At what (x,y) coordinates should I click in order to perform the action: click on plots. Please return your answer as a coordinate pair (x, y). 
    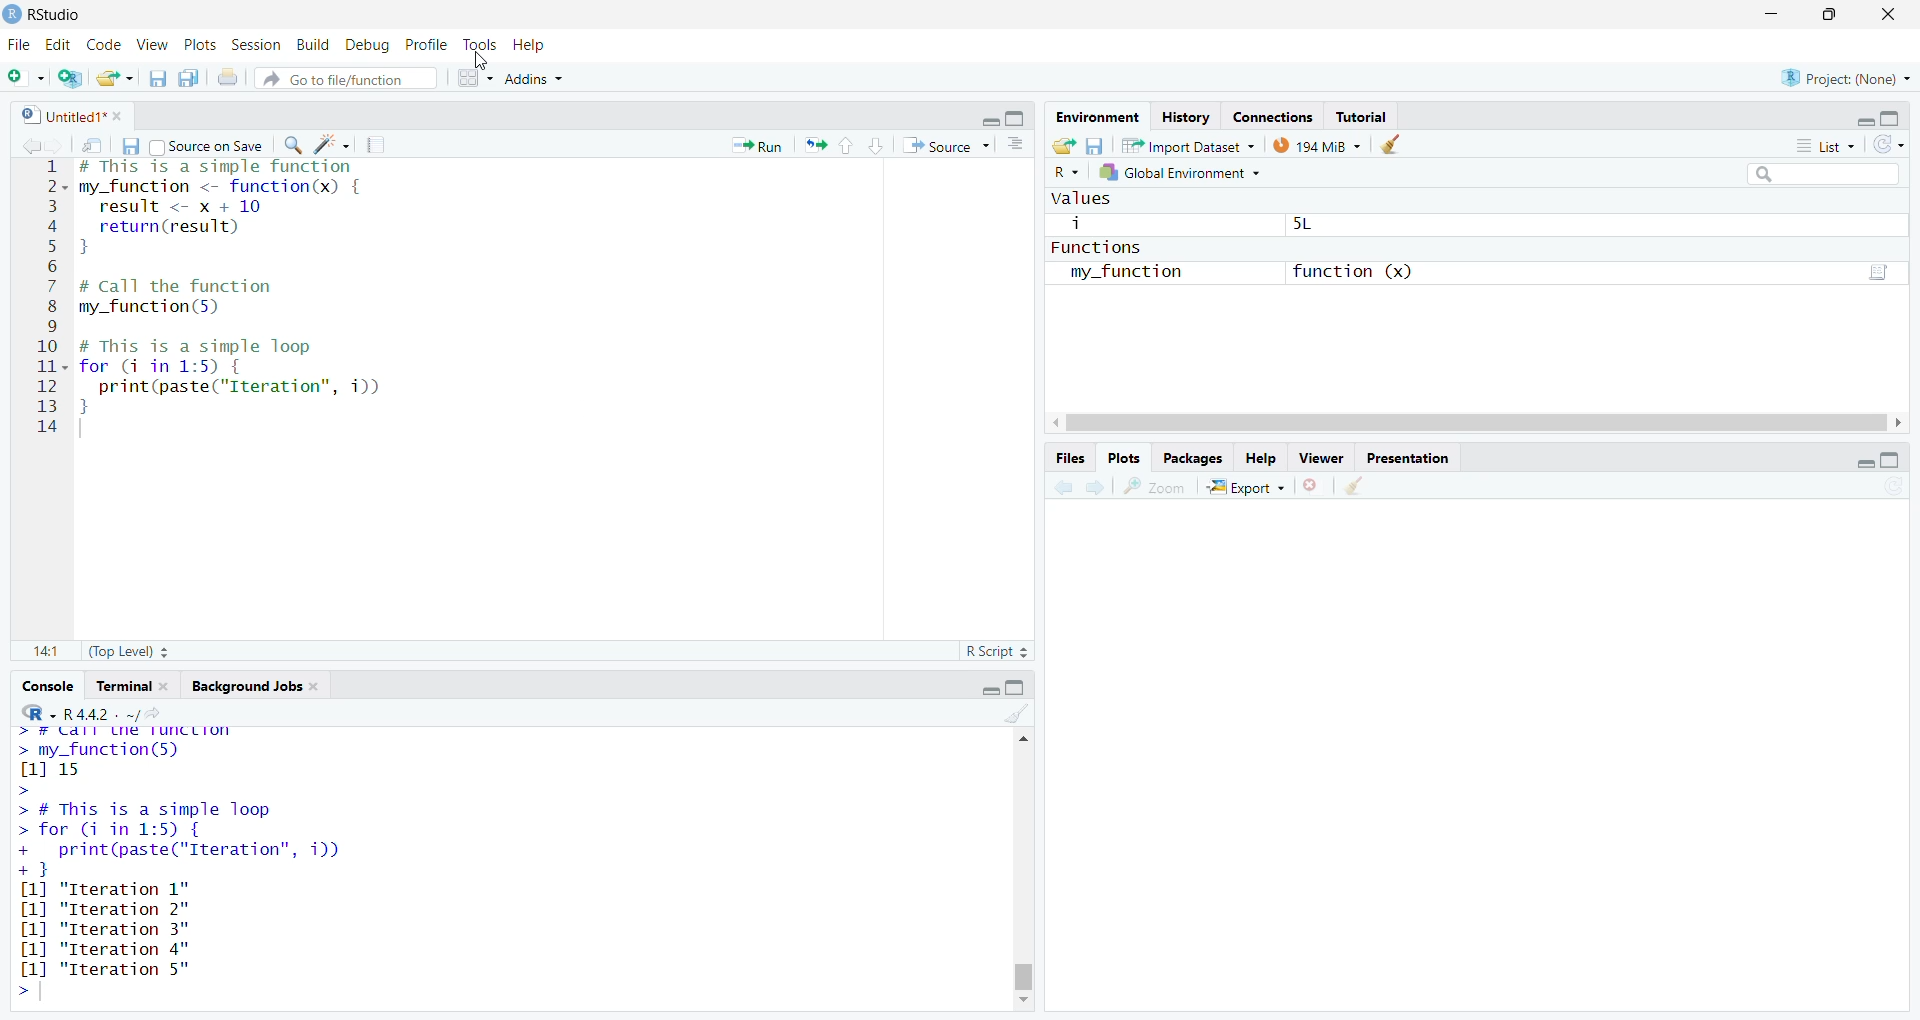
    Looking at the image, I should click on (1125, 459).